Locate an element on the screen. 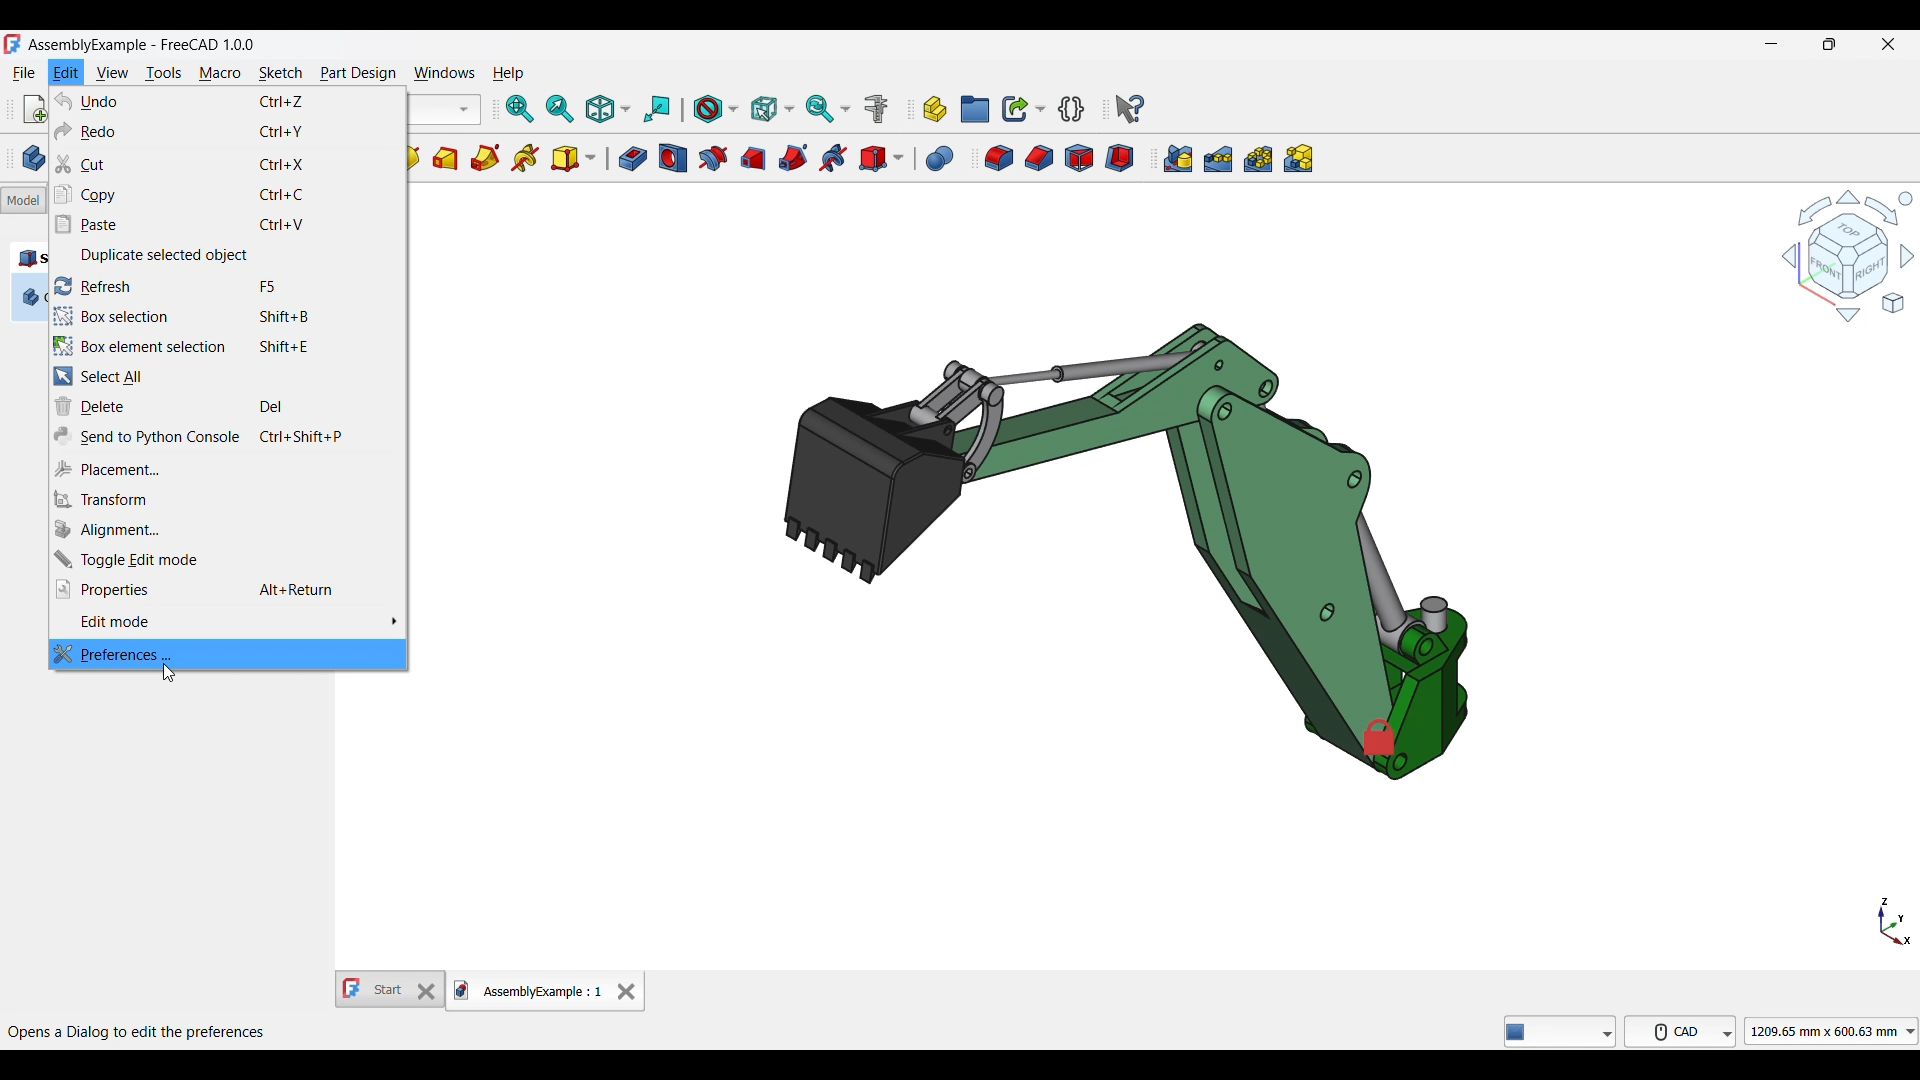 Image resolution: width=1920 pixels, height=1080 pixels. Create a variable set is located at coordinates (1072, 109).